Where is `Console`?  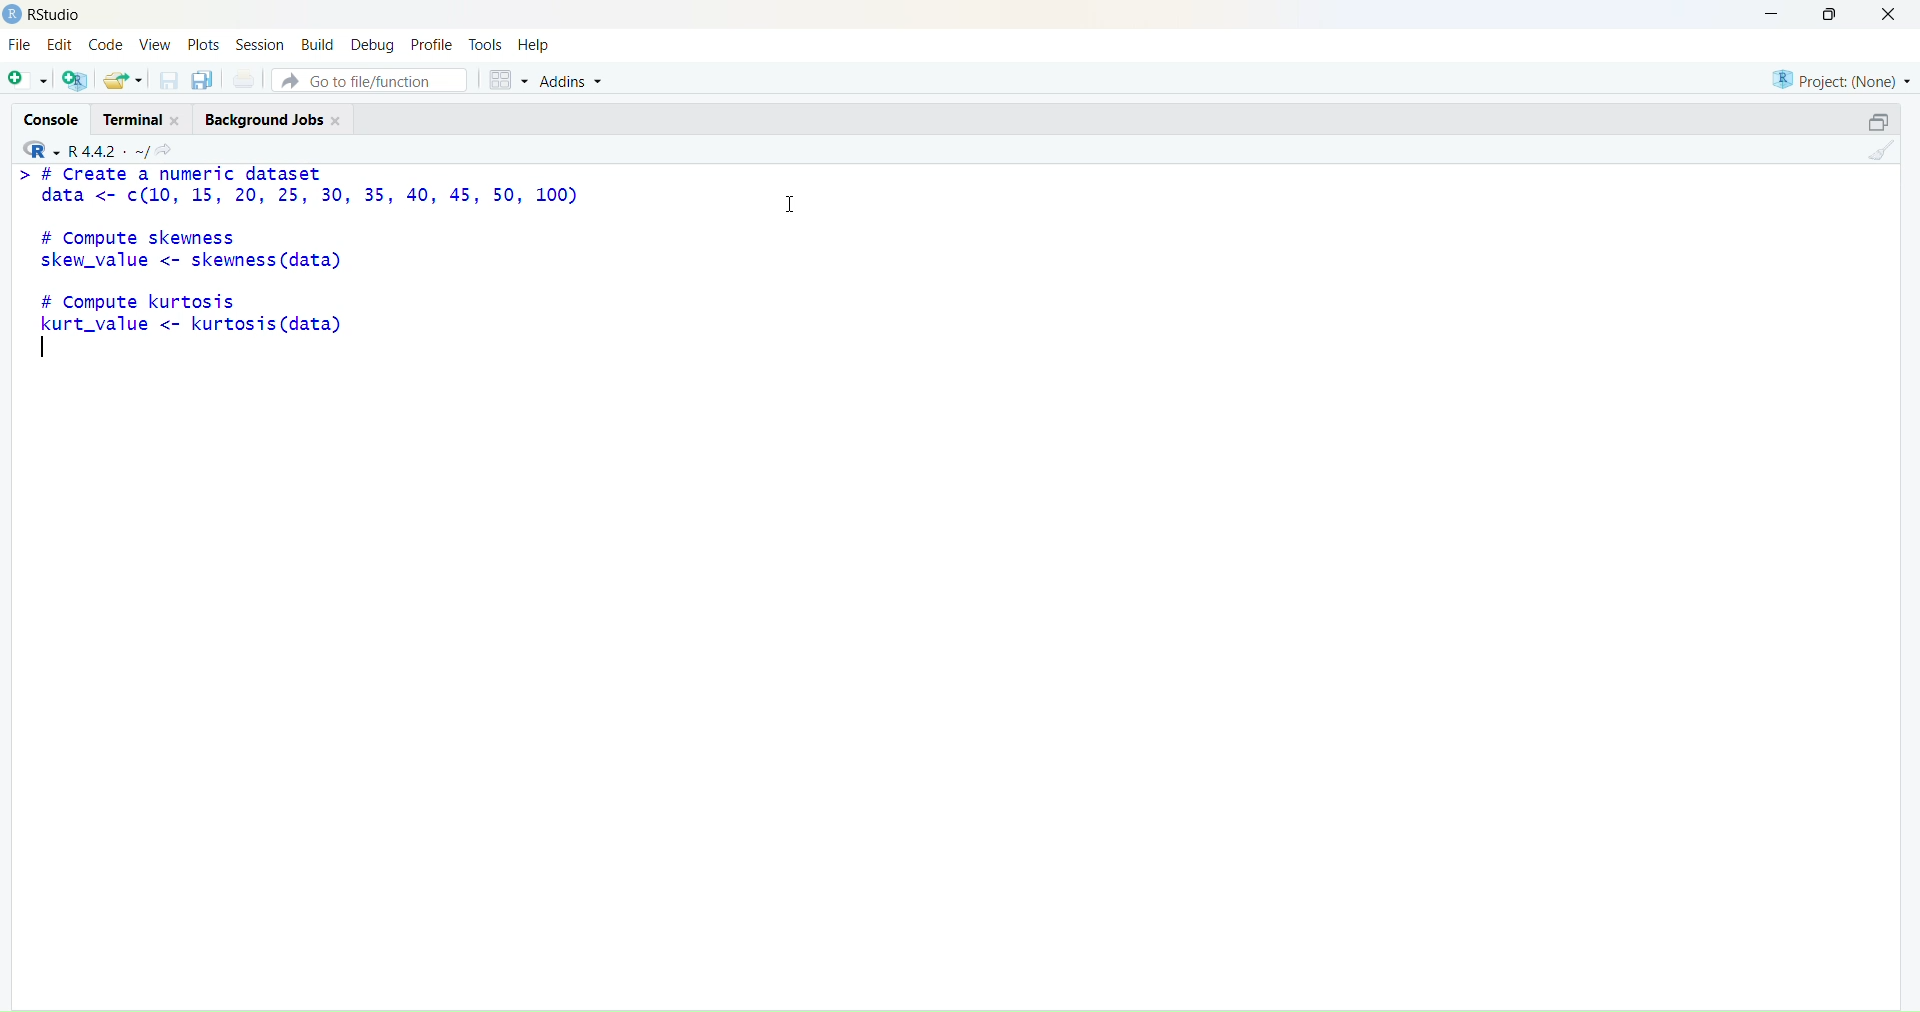 Console is located at coordinates (51, 119).